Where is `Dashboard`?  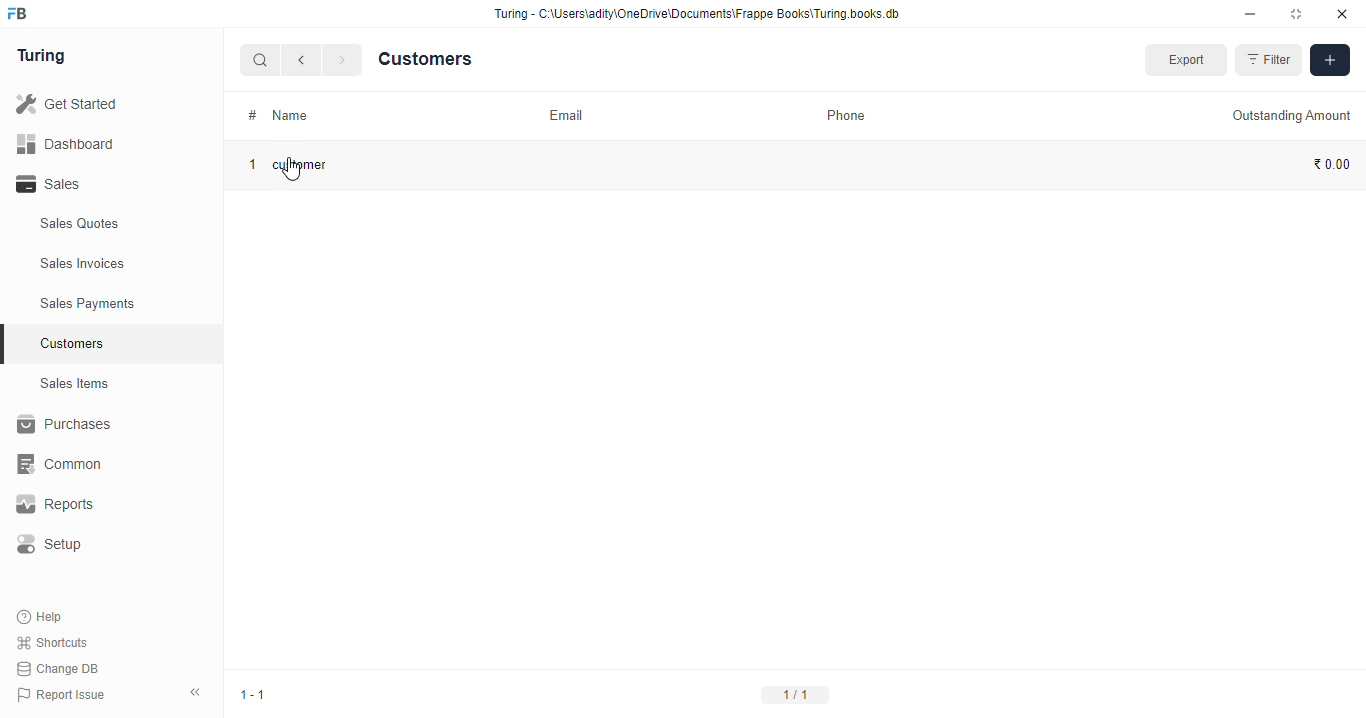
Dashboard is located at coordinates (95, 143).